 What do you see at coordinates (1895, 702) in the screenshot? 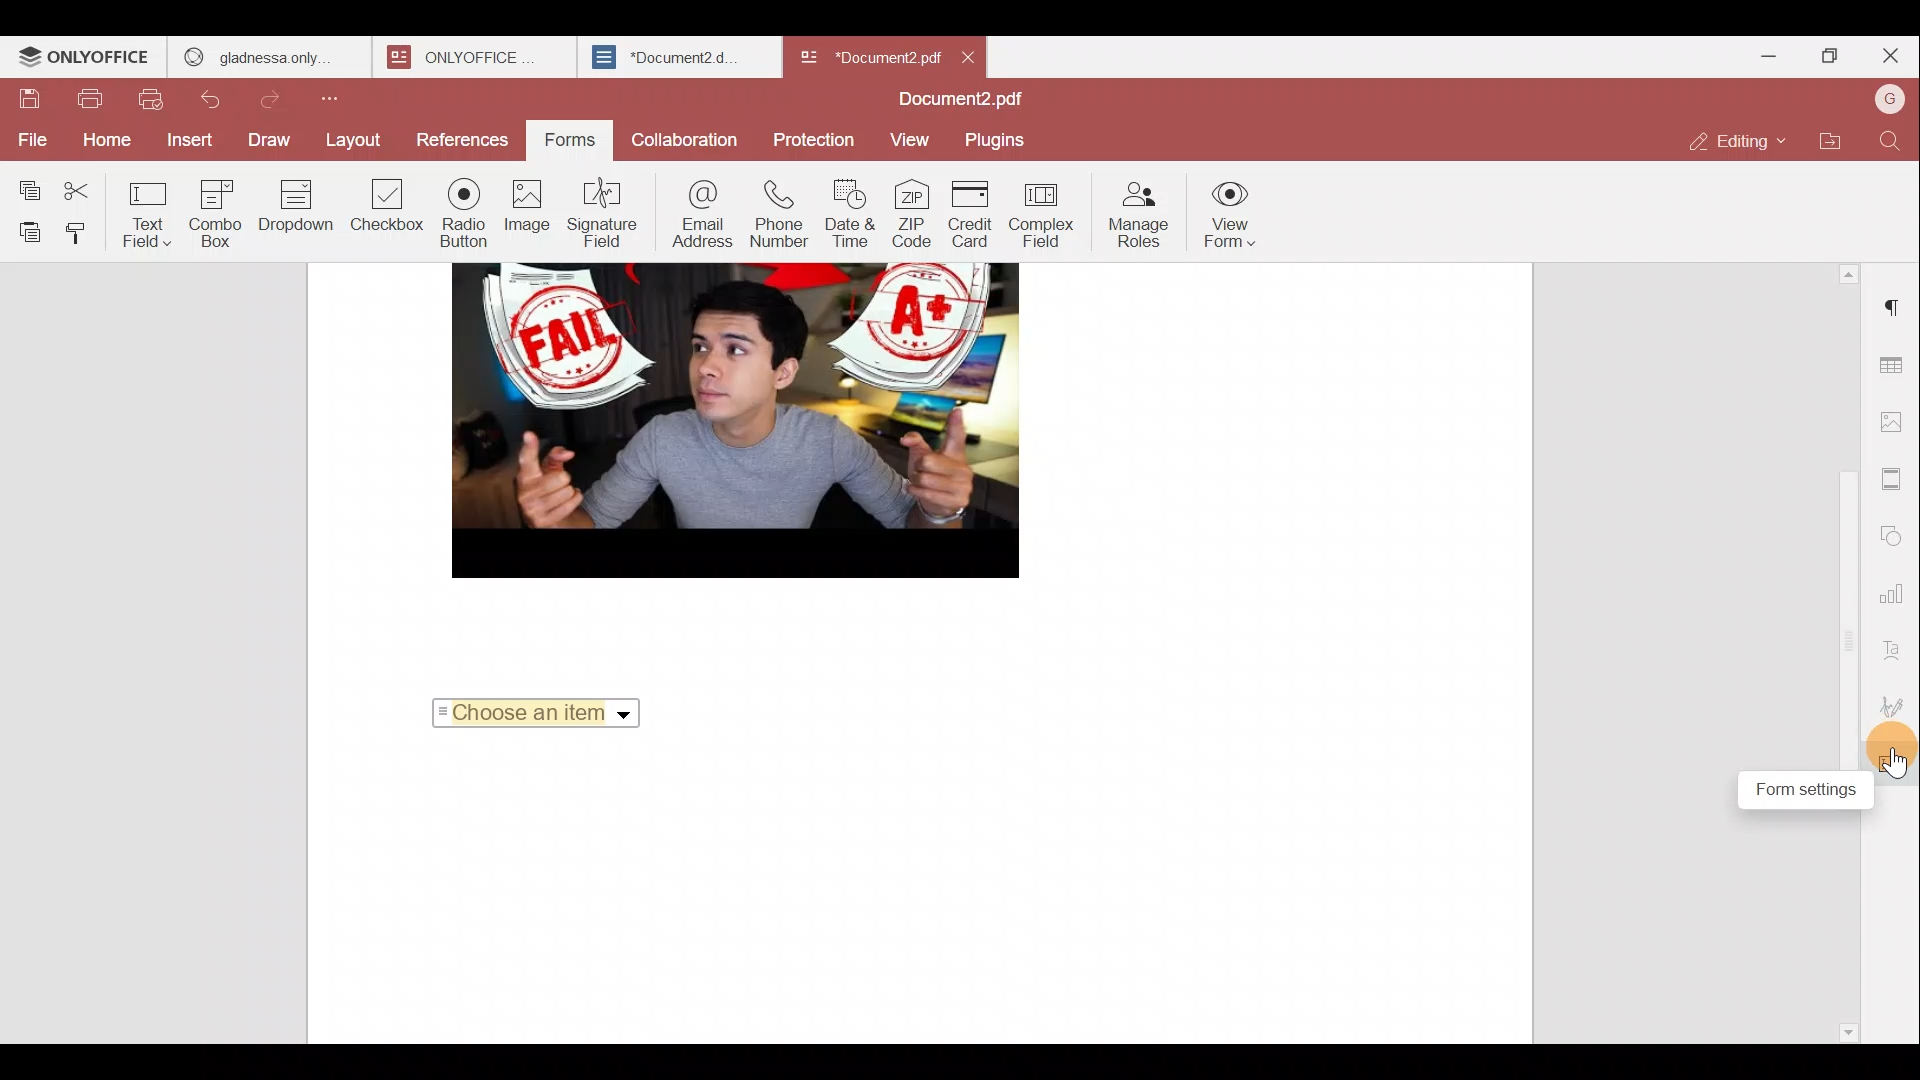
I see `Signature settings` at bounding box center [1895, 702].